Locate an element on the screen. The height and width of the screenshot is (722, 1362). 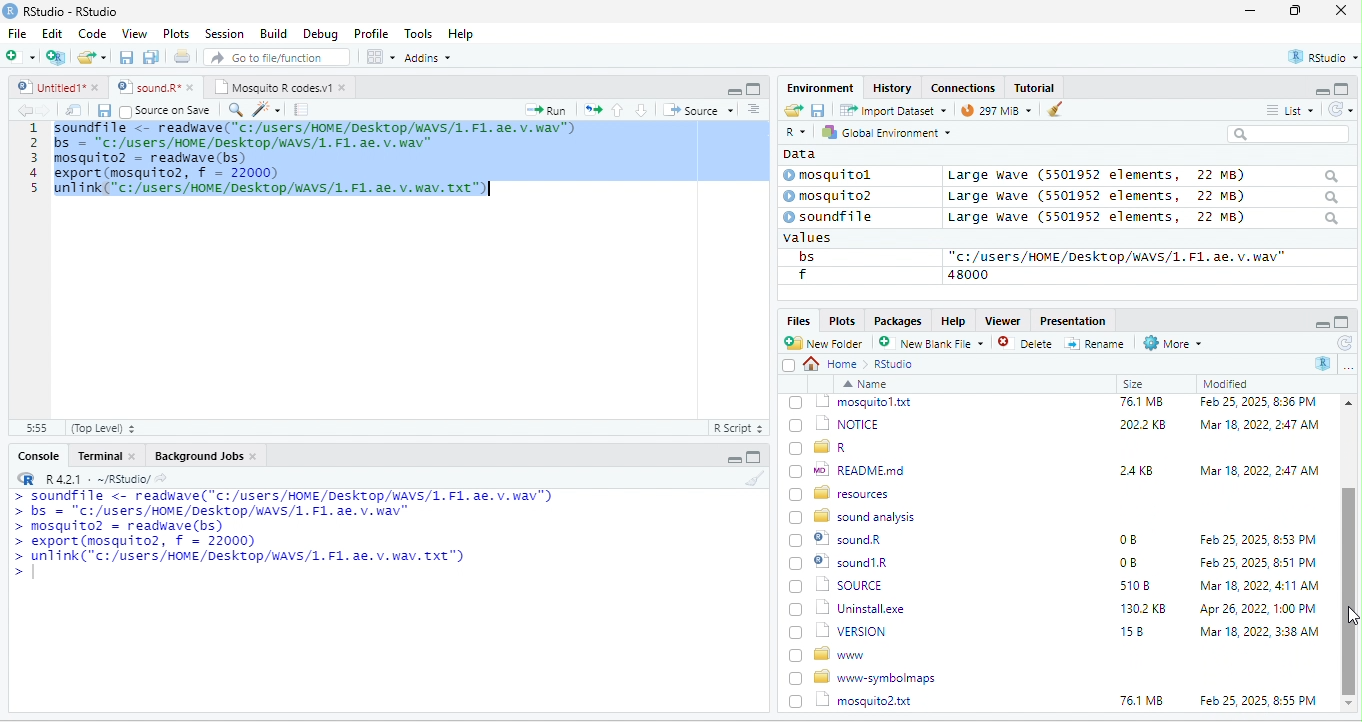
| SOURCE is located at coordinates (848, 681).